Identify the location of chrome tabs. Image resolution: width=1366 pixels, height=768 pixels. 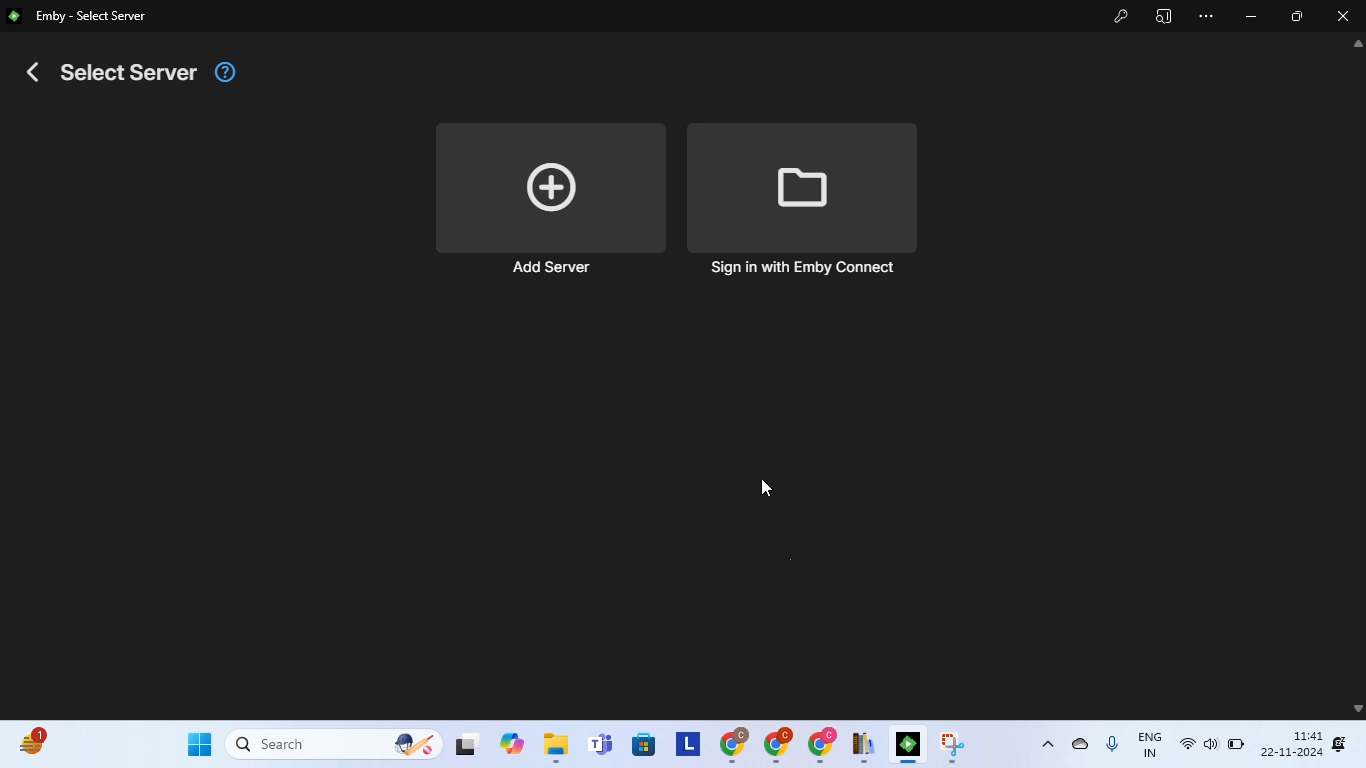
(823, 745).